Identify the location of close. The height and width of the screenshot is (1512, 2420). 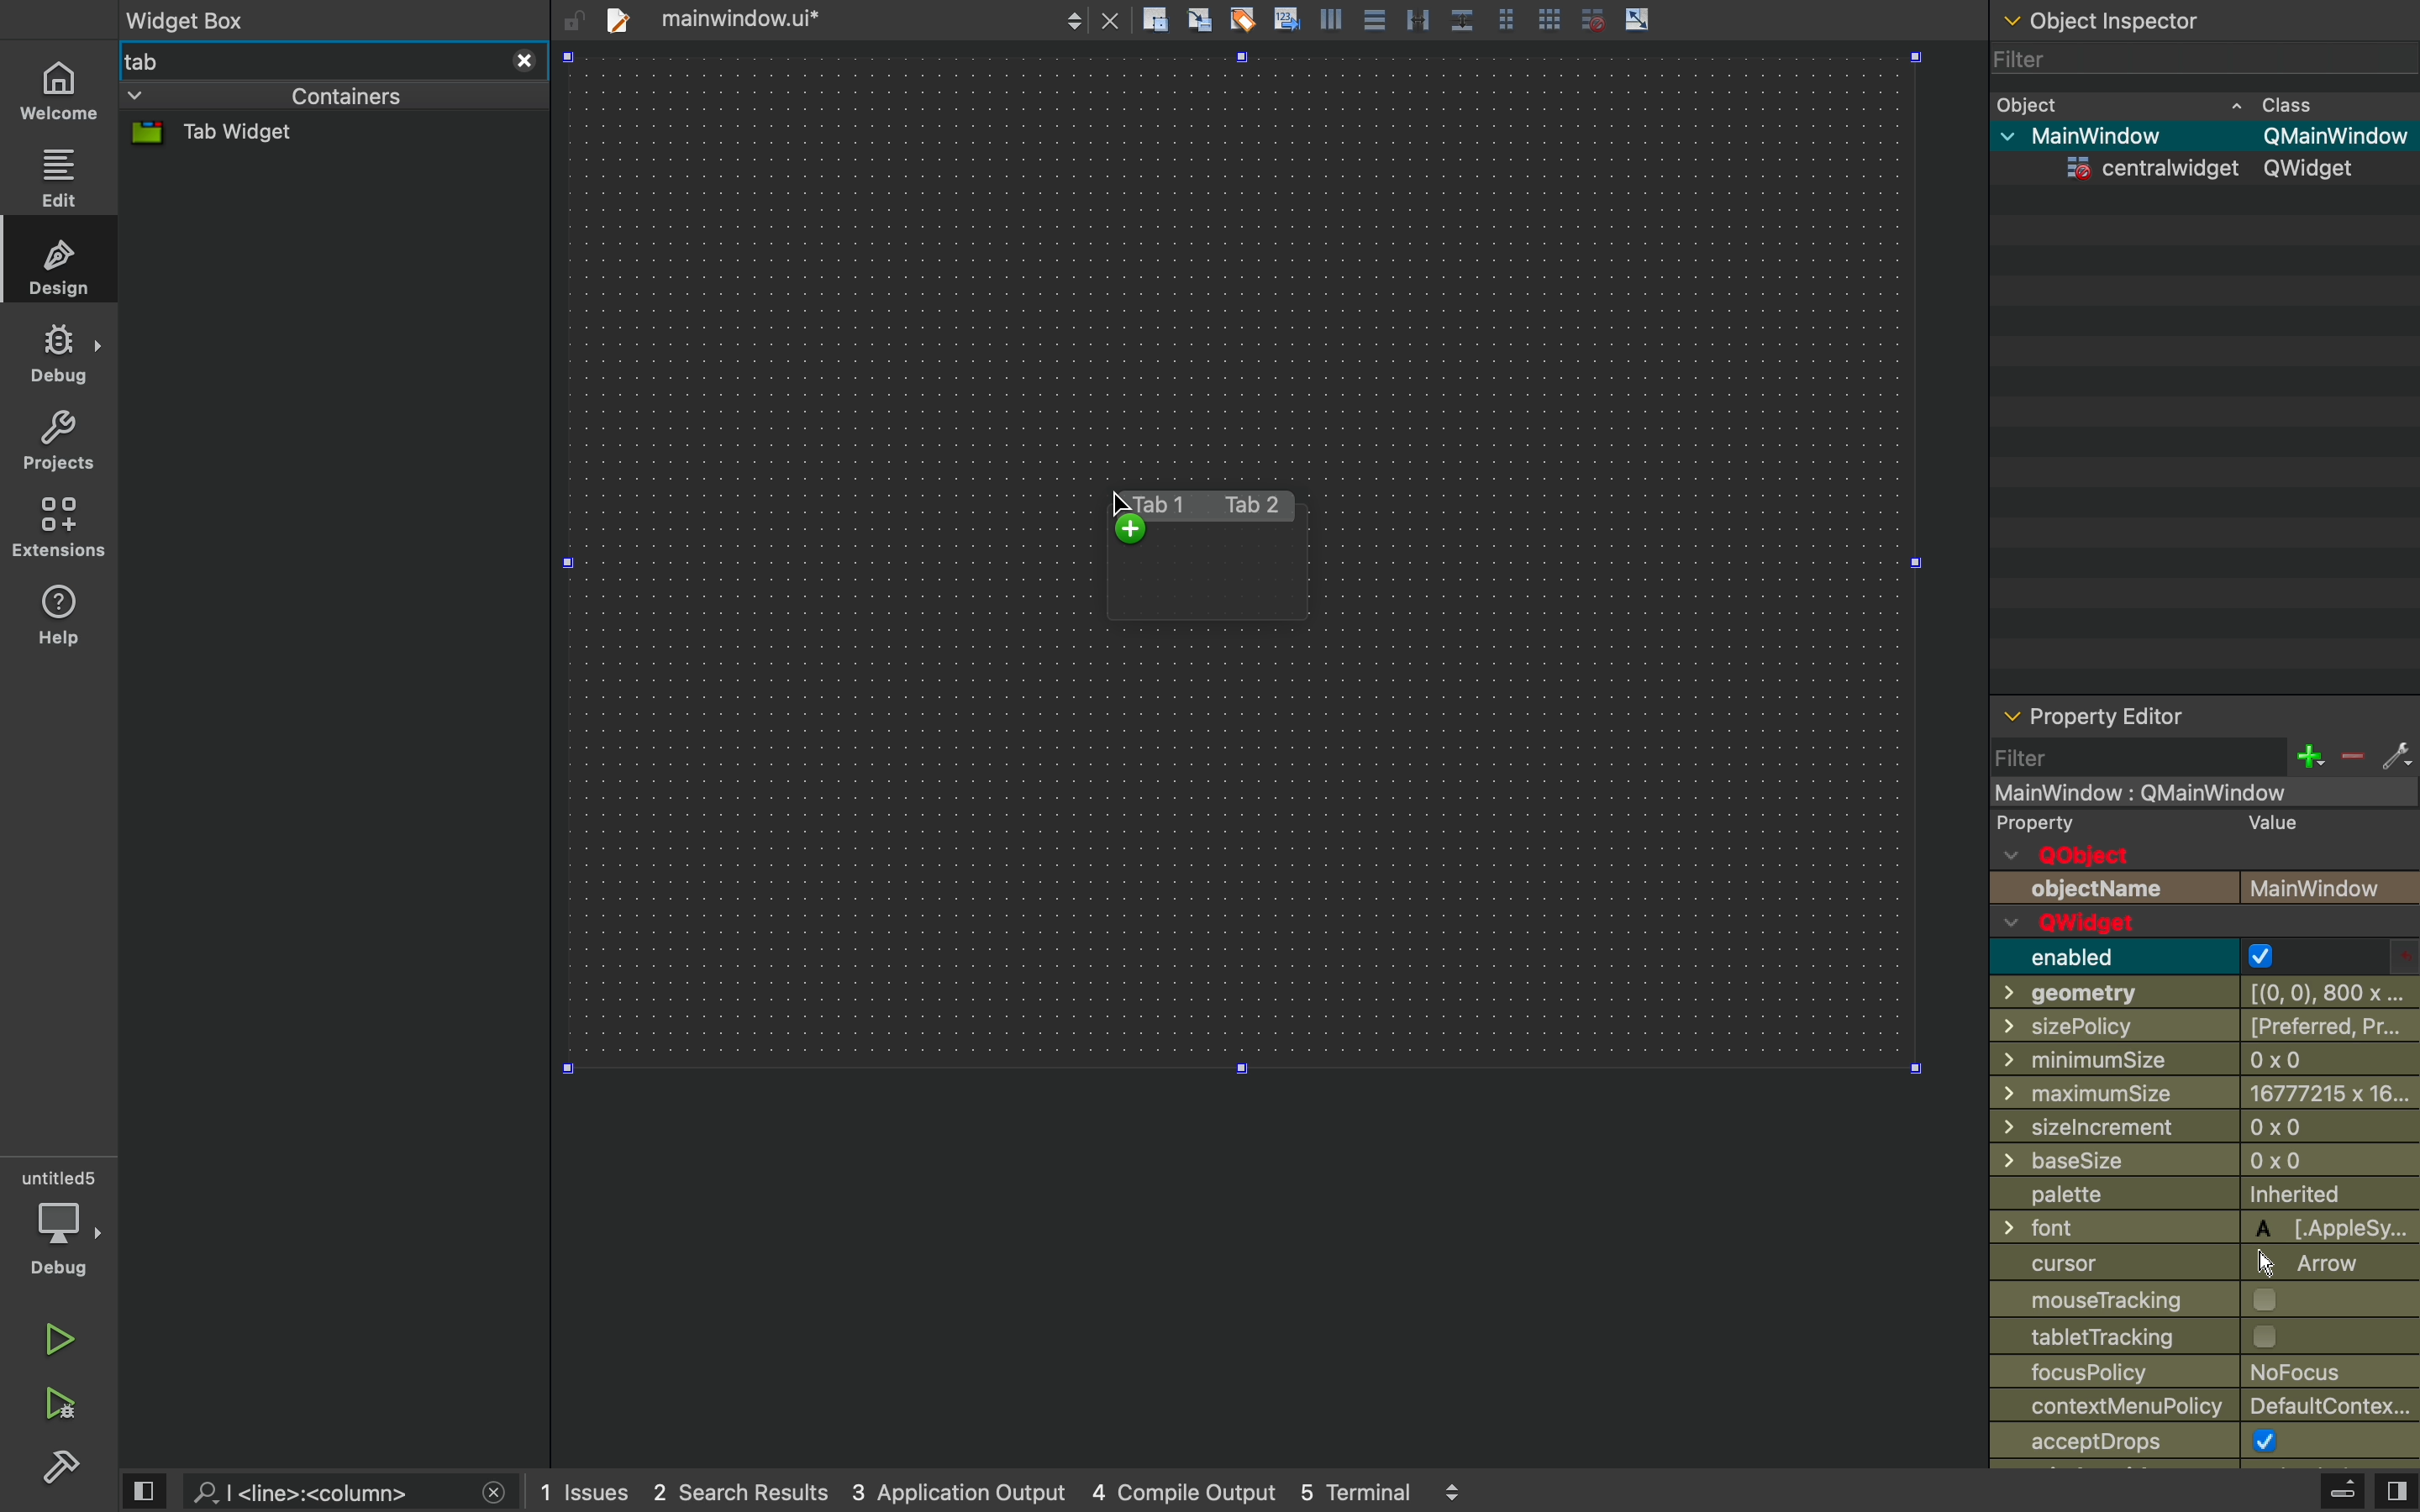
(1111, 20).